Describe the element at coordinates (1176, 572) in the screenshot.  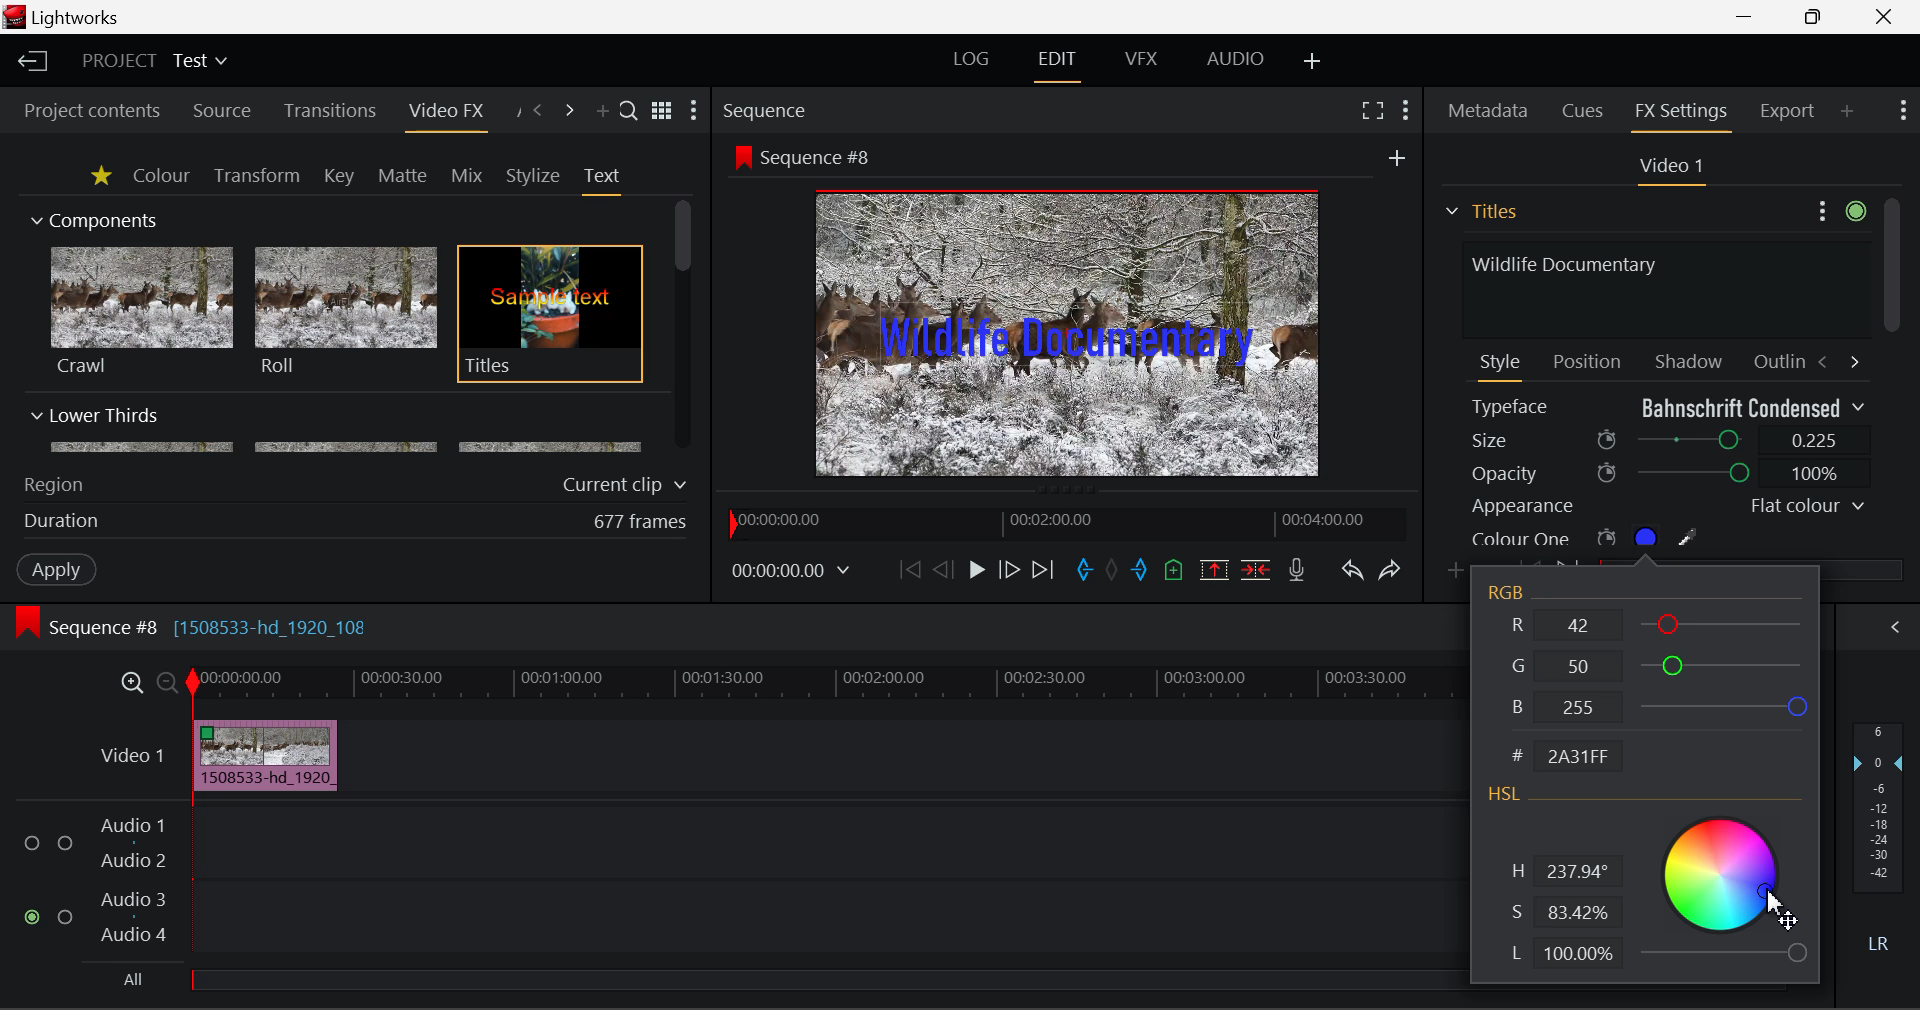
I see `Mark Cue` at that location.